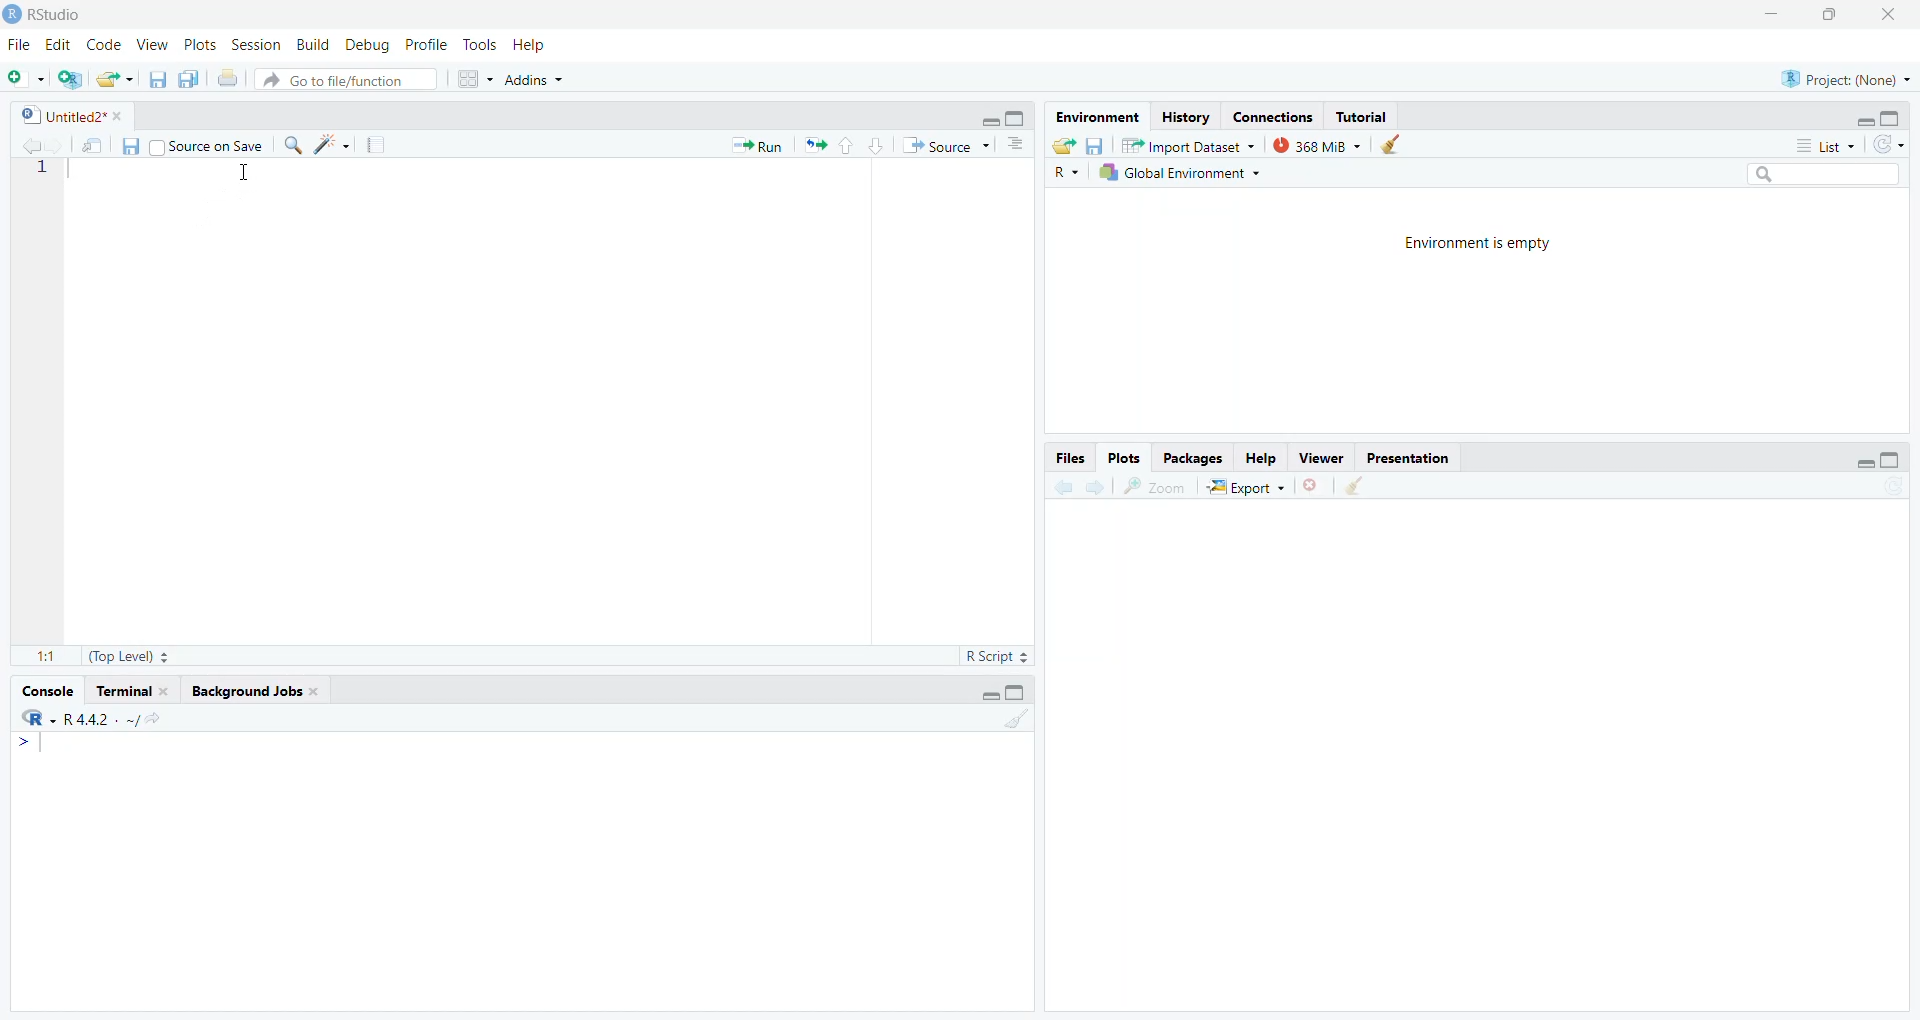 This screenshot has height=1020, width=1920. I want to click on | Export ~, so click(1248, 489).